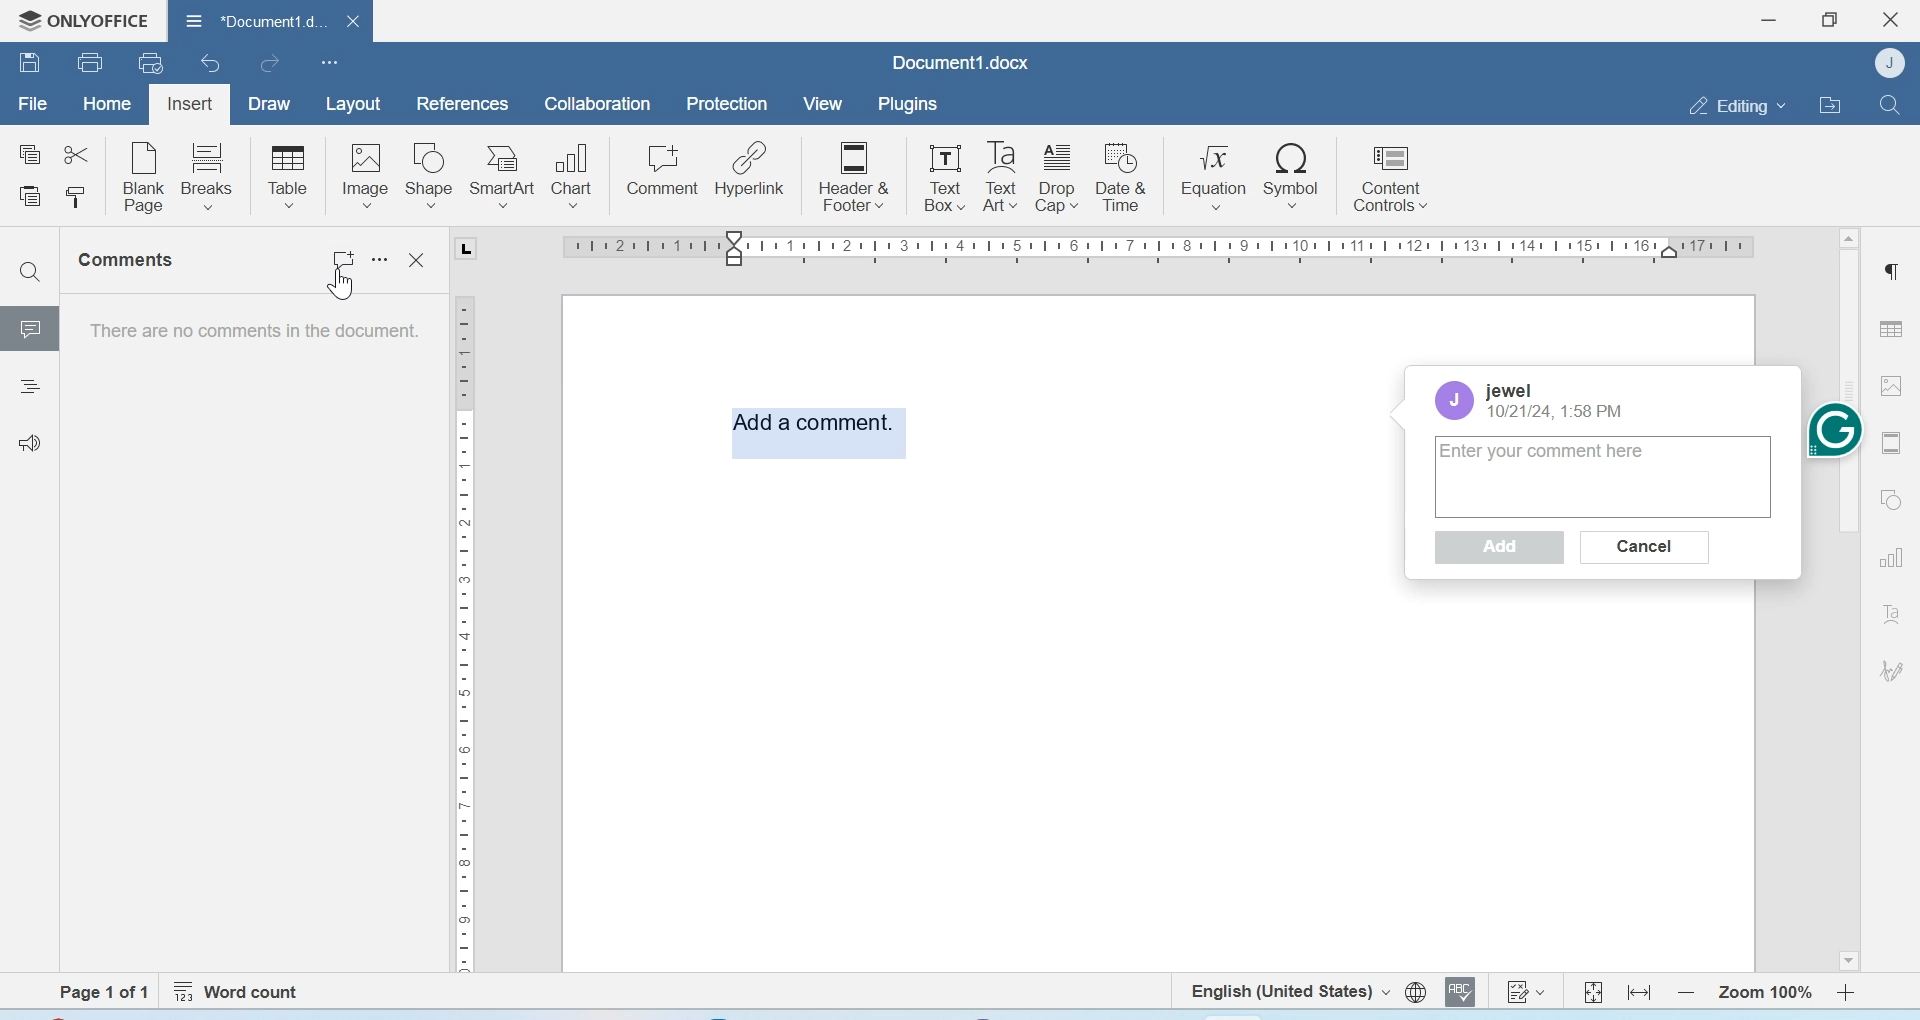 This screenshot has width=1920, height=1020. I want to click on Content controls, so click(1389, 175).